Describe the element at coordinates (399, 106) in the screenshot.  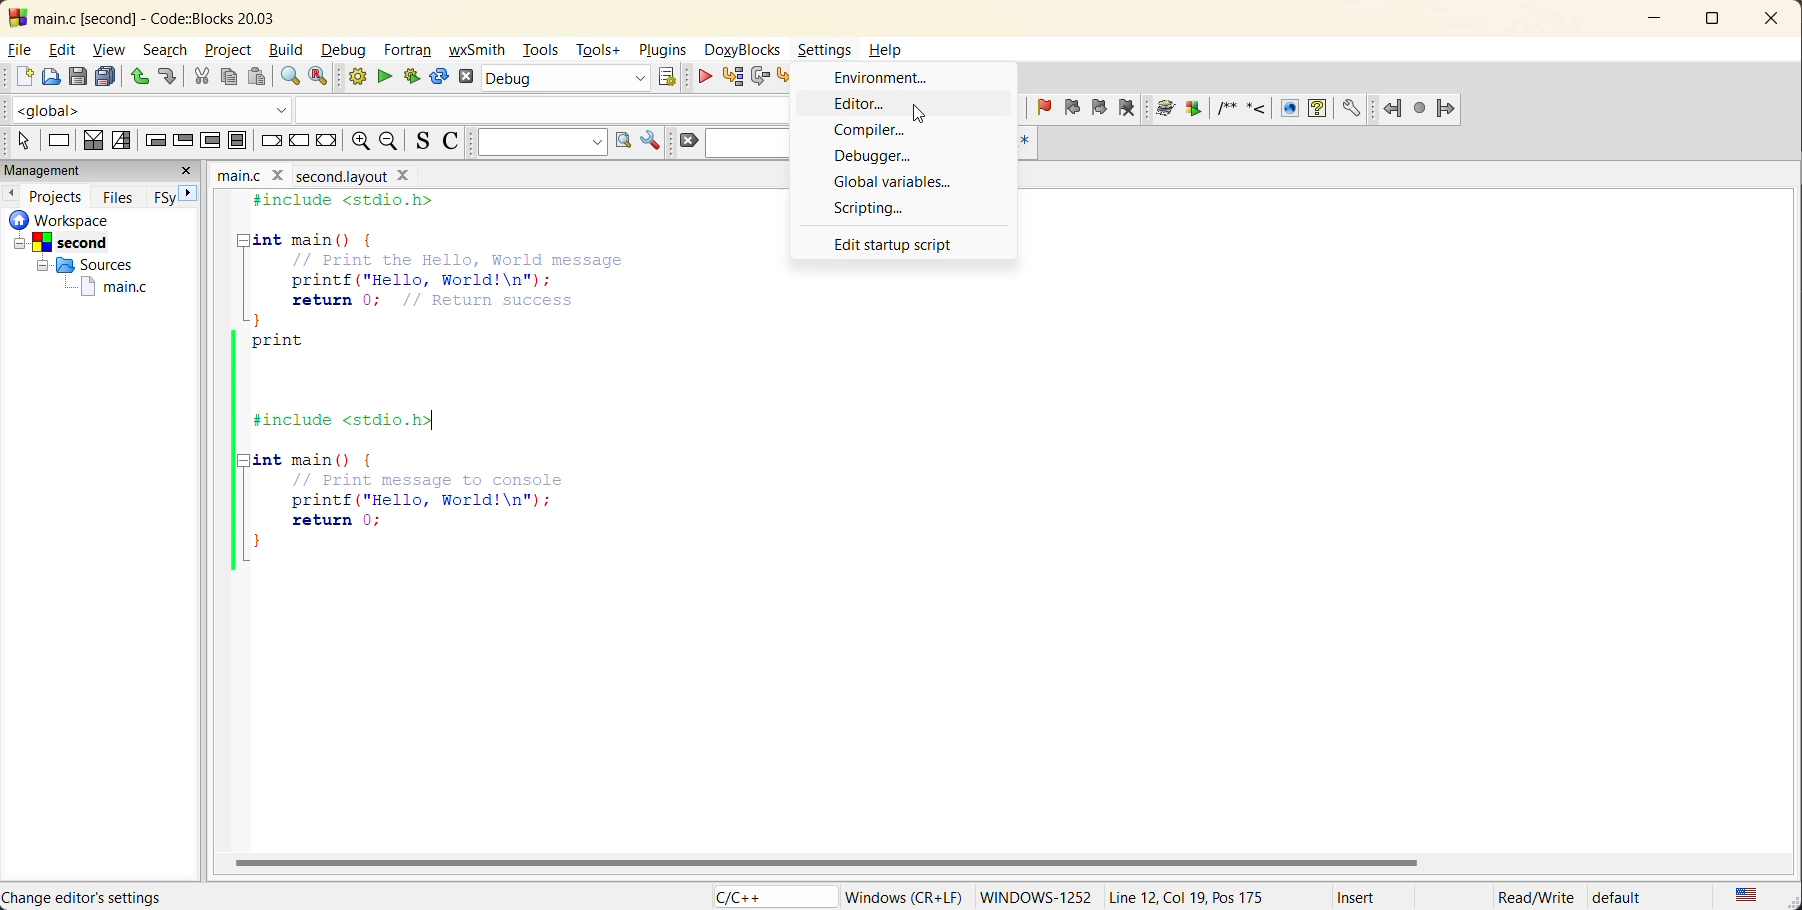
I see `code completion compiler` at that location.